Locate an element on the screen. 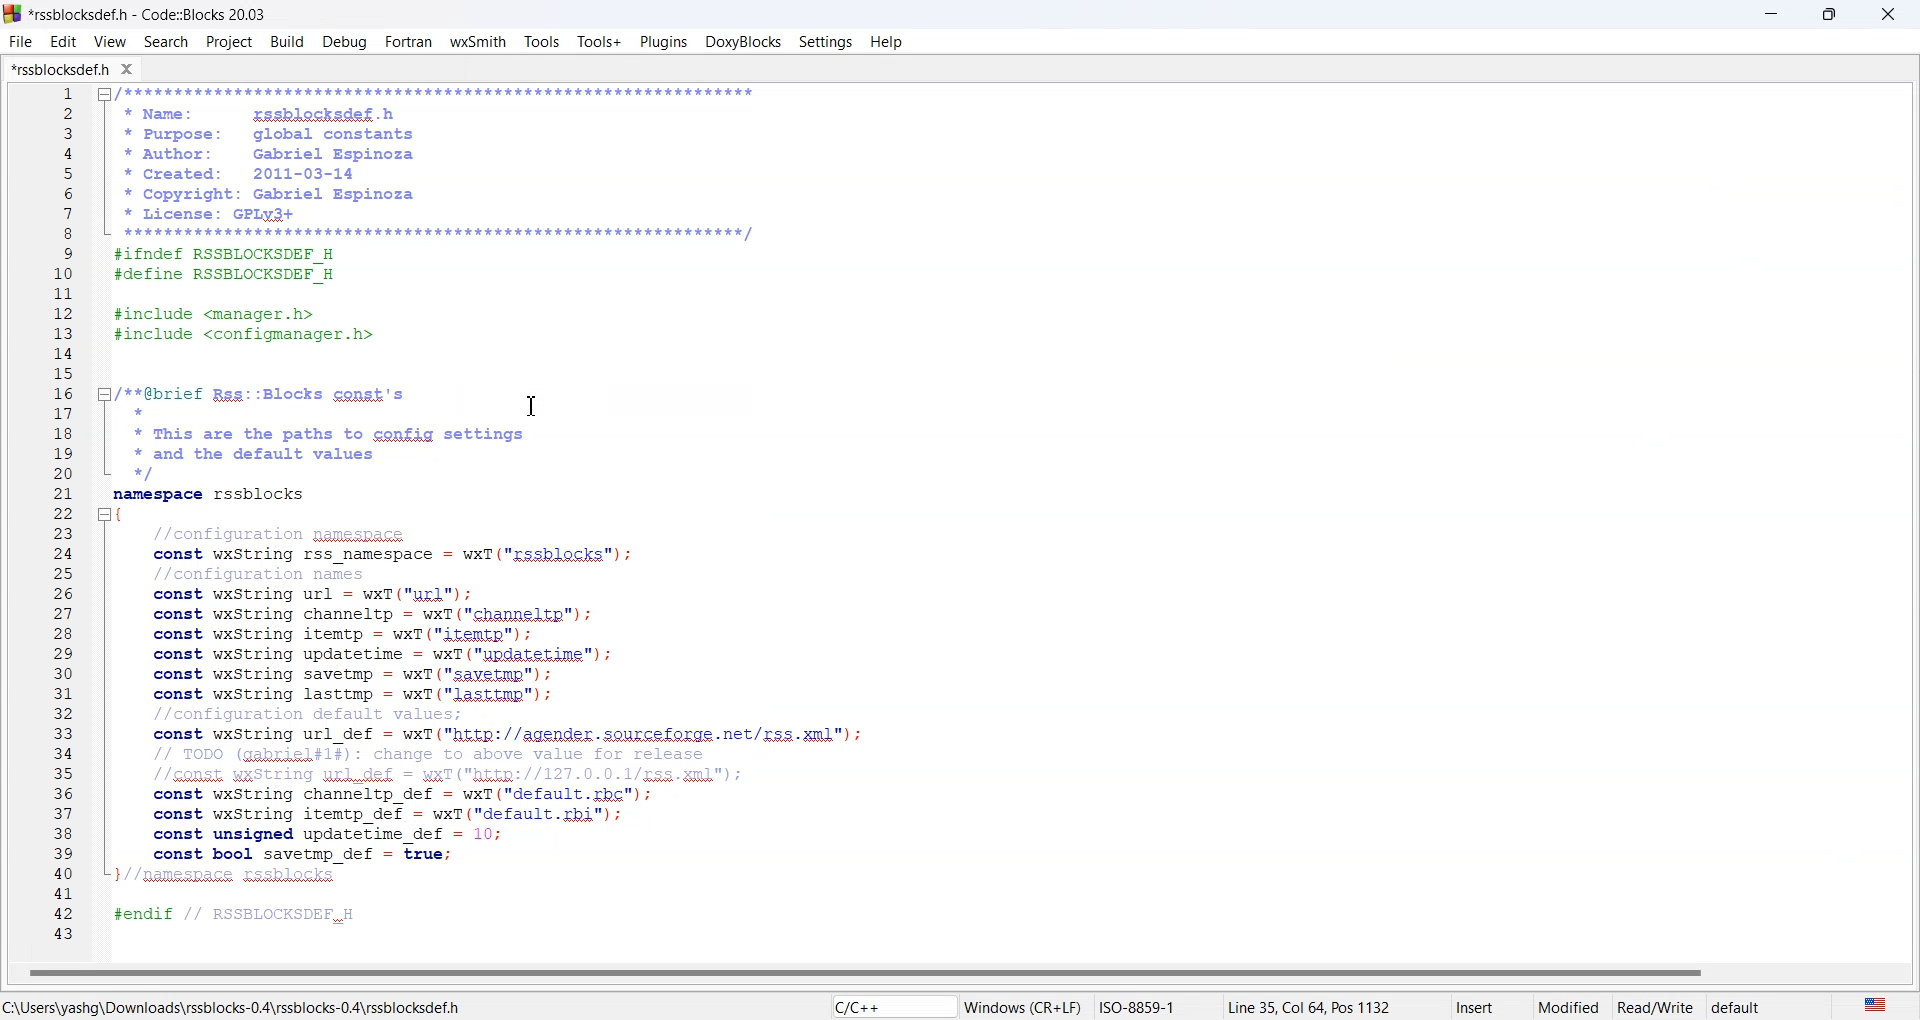 The width and height of the screenshot is (1920, 1020). Modified is located at coordinates (1571, 1005).